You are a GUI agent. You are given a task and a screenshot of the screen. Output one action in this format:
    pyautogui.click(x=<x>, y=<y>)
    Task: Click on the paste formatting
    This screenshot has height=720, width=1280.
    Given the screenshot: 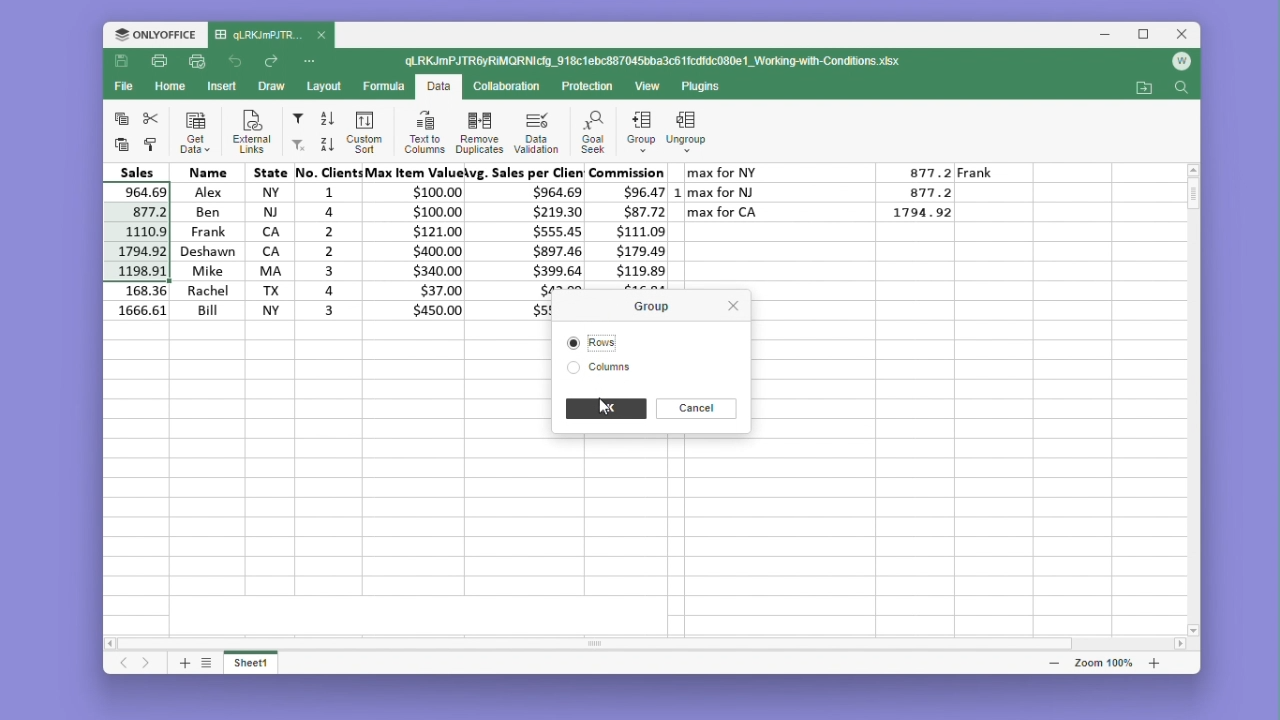 What is the action you would take?
    pyautogui.click(x=151, y=145)
    